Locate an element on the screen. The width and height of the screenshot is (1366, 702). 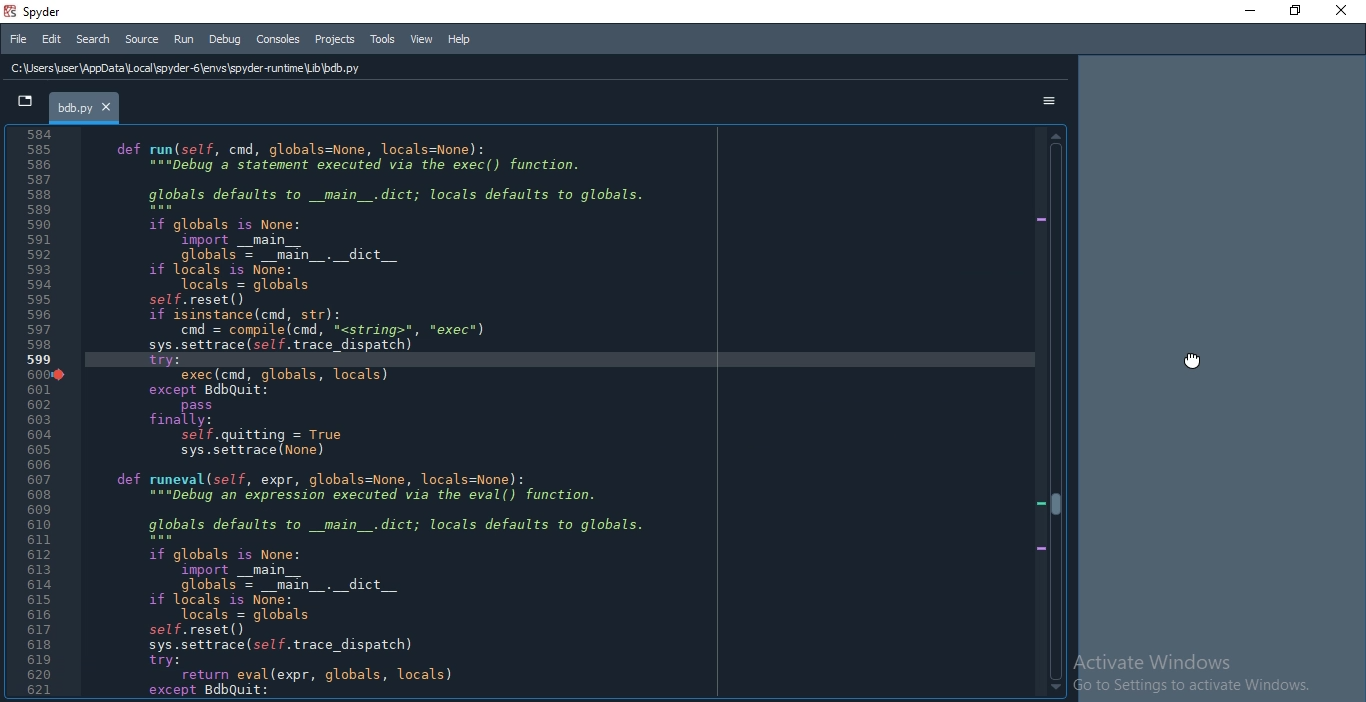
options is located at coordinates (1050, 102).